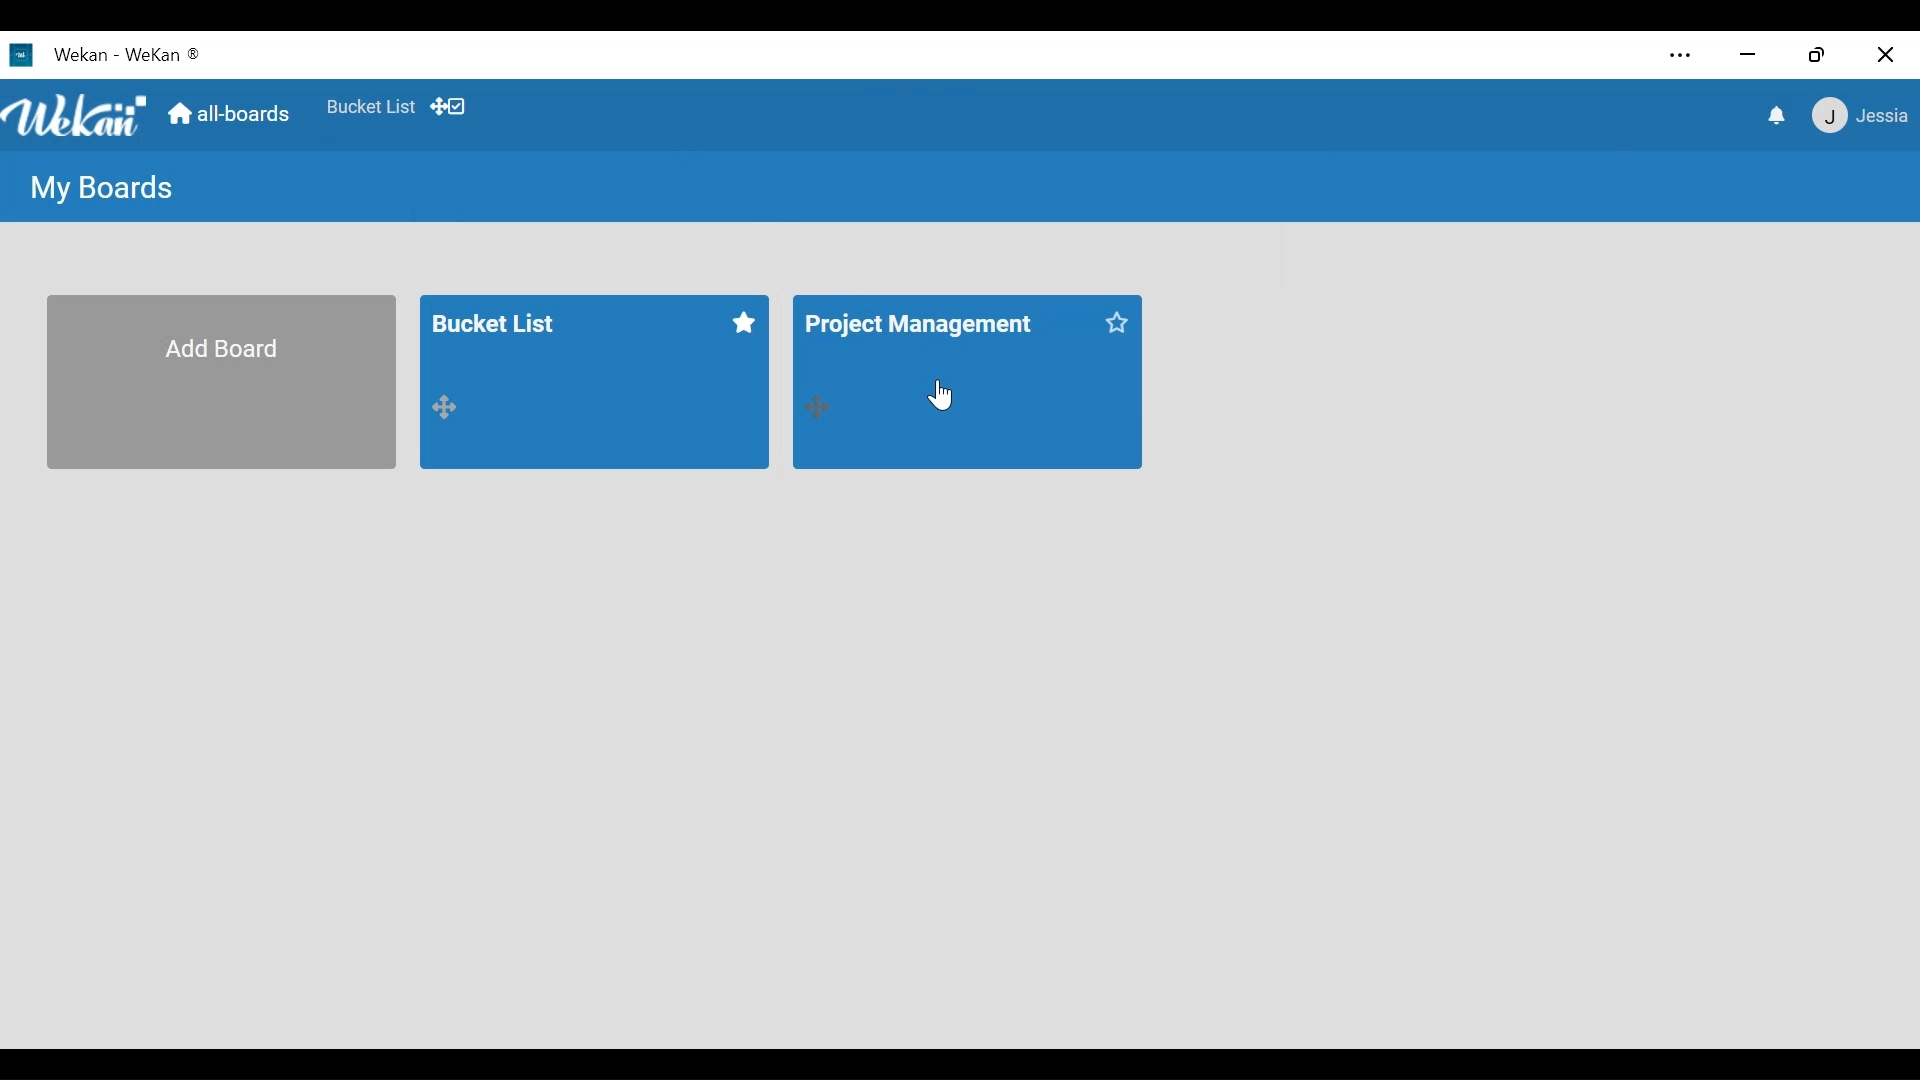  I want to click on mark as favorite, so click(748, 322).